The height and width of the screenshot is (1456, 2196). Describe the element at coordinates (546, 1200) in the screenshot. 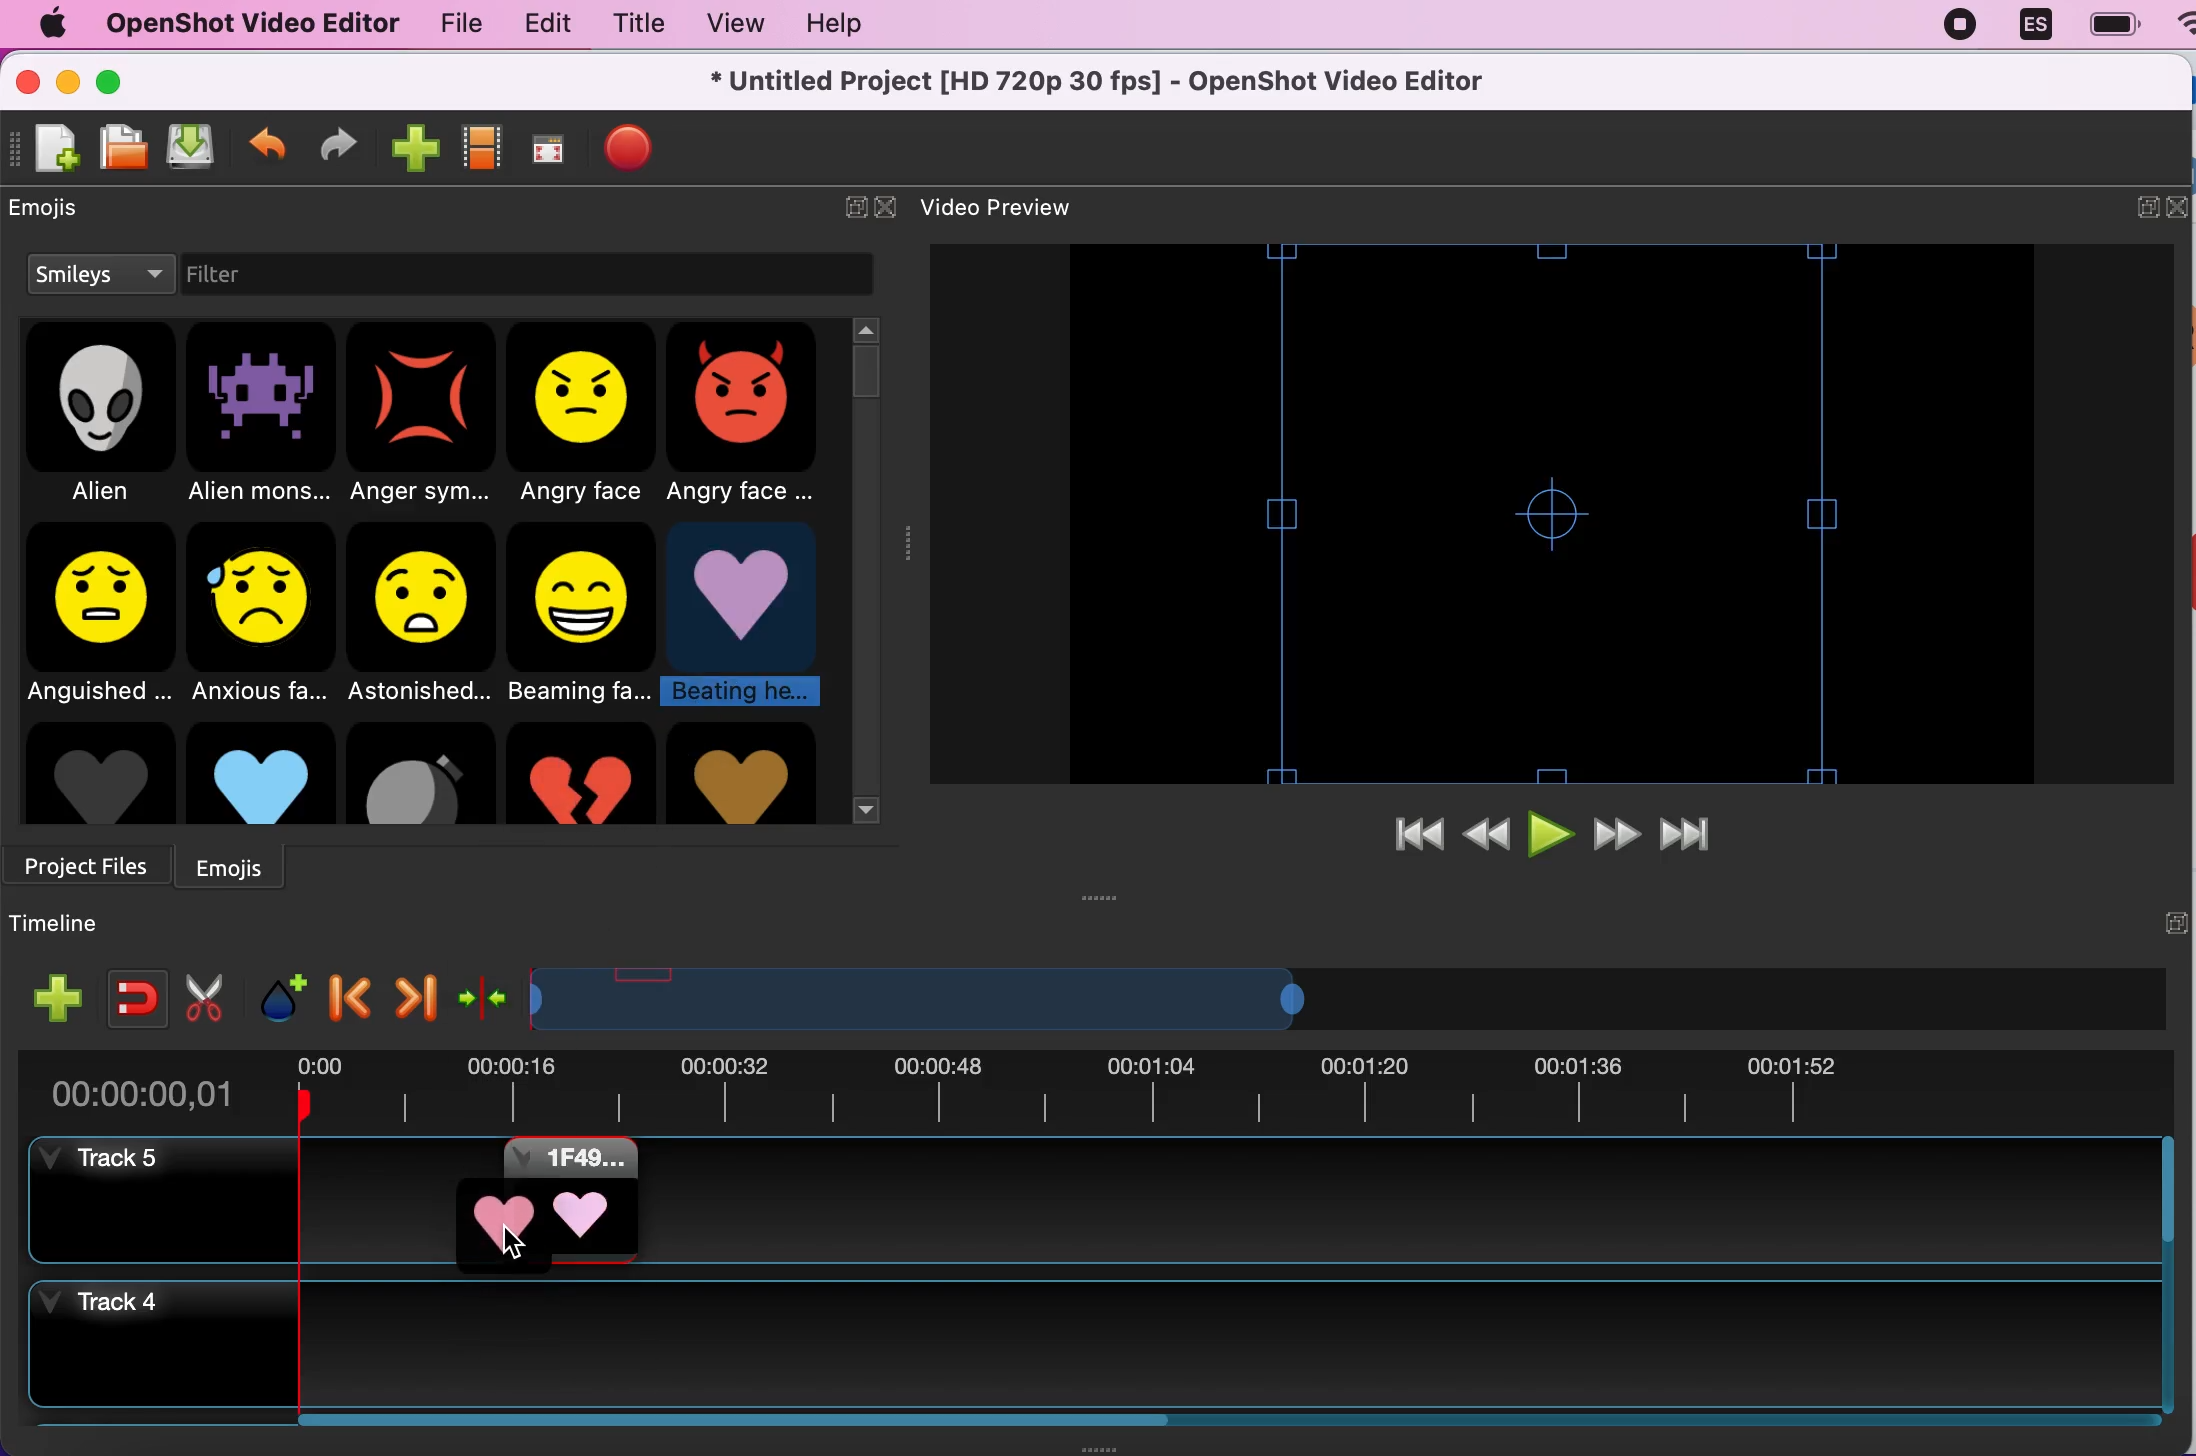

I see `emoji added to timeline` at that location.